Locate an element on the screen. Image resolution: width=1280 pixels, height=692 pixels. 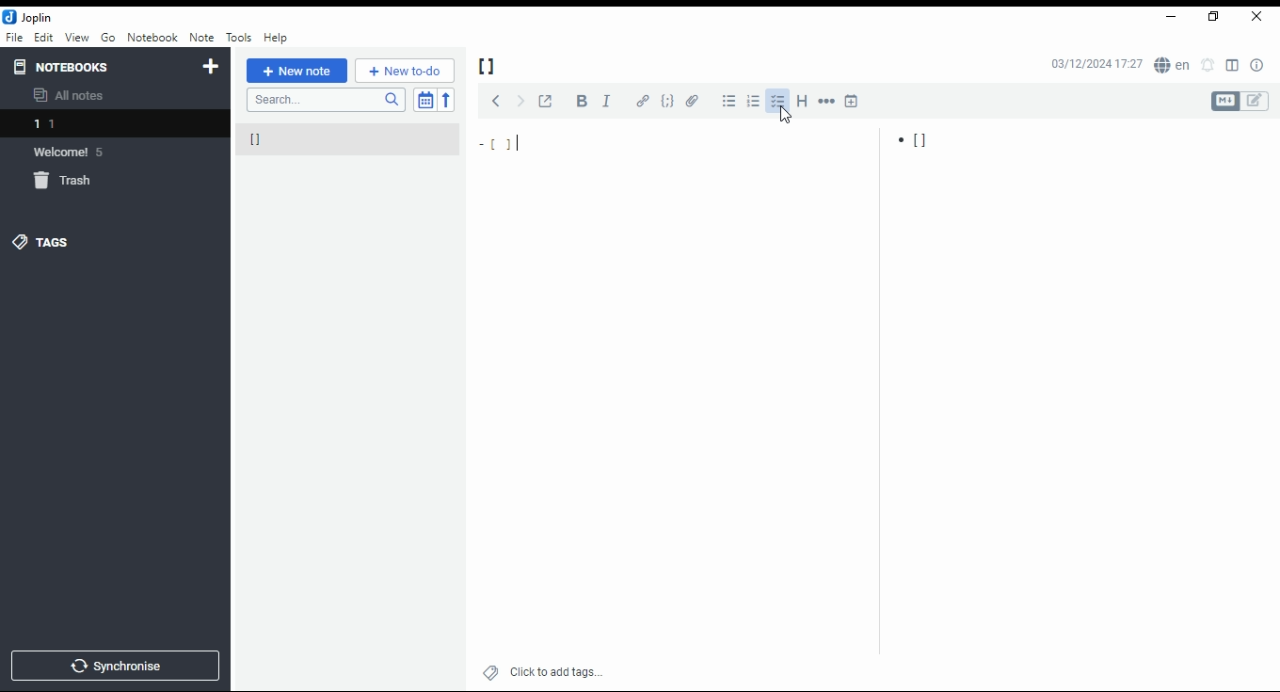
file is located at coordinates (14, 38).